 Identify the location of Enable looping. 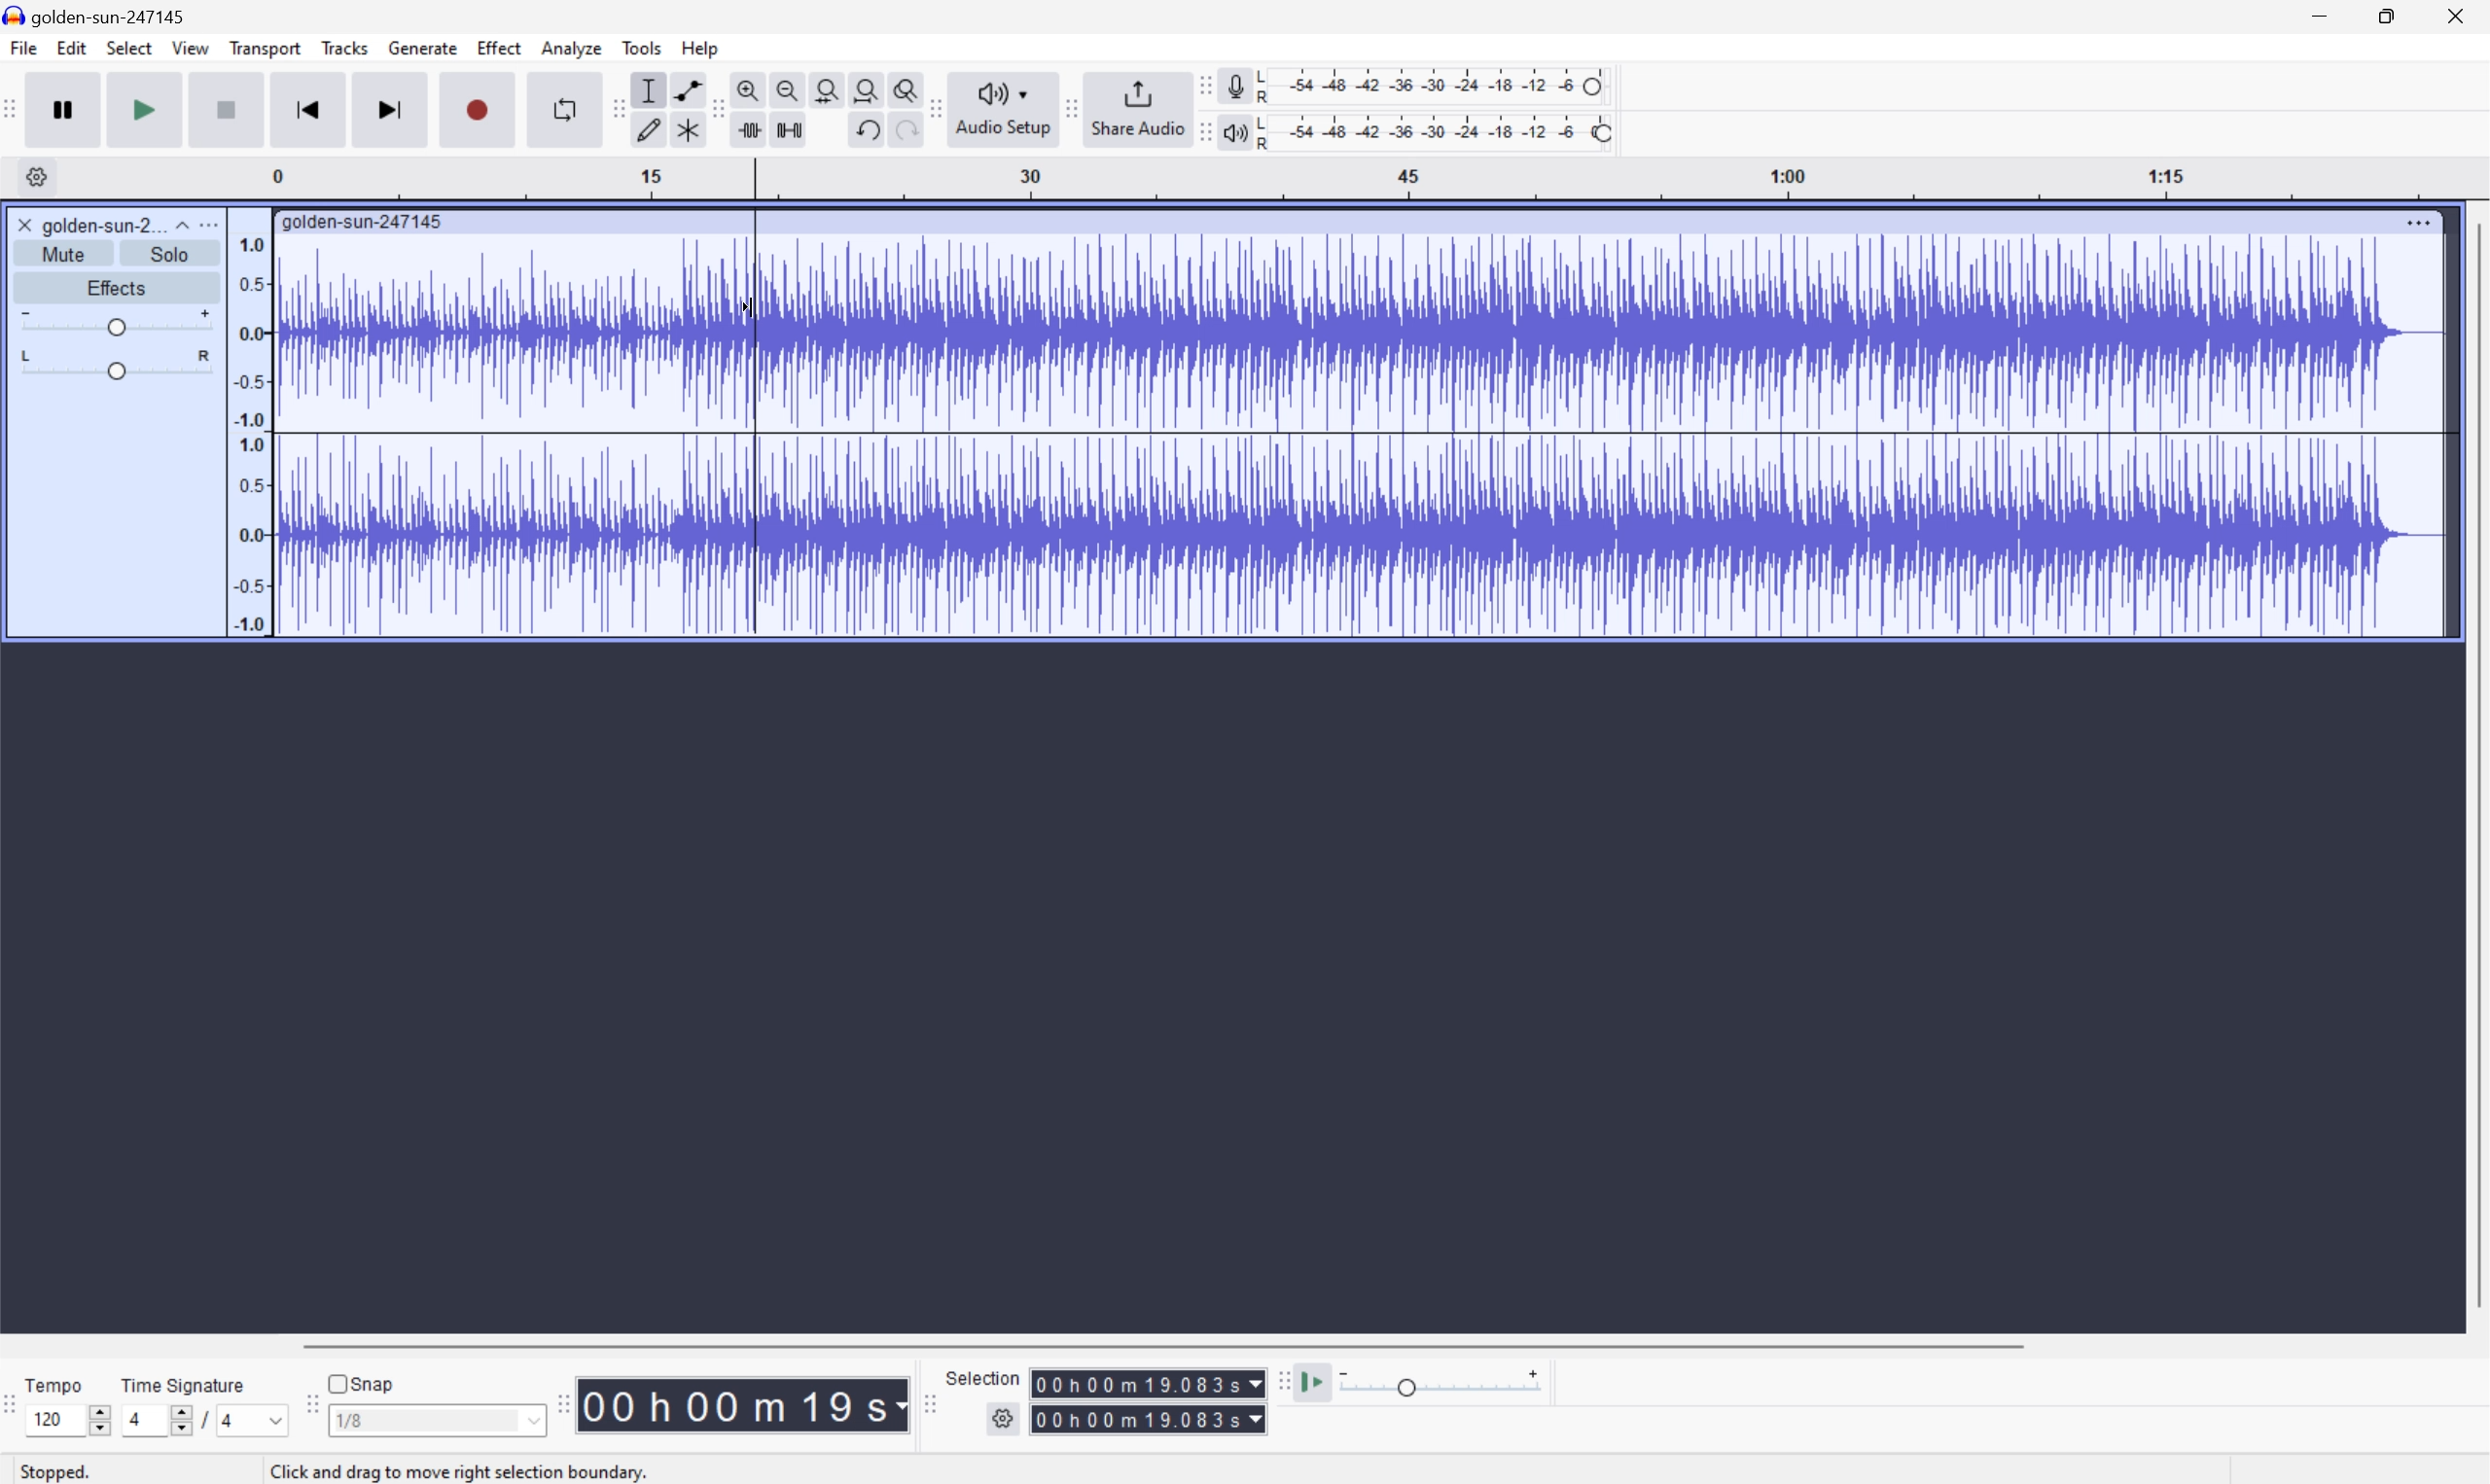
(560, 107).